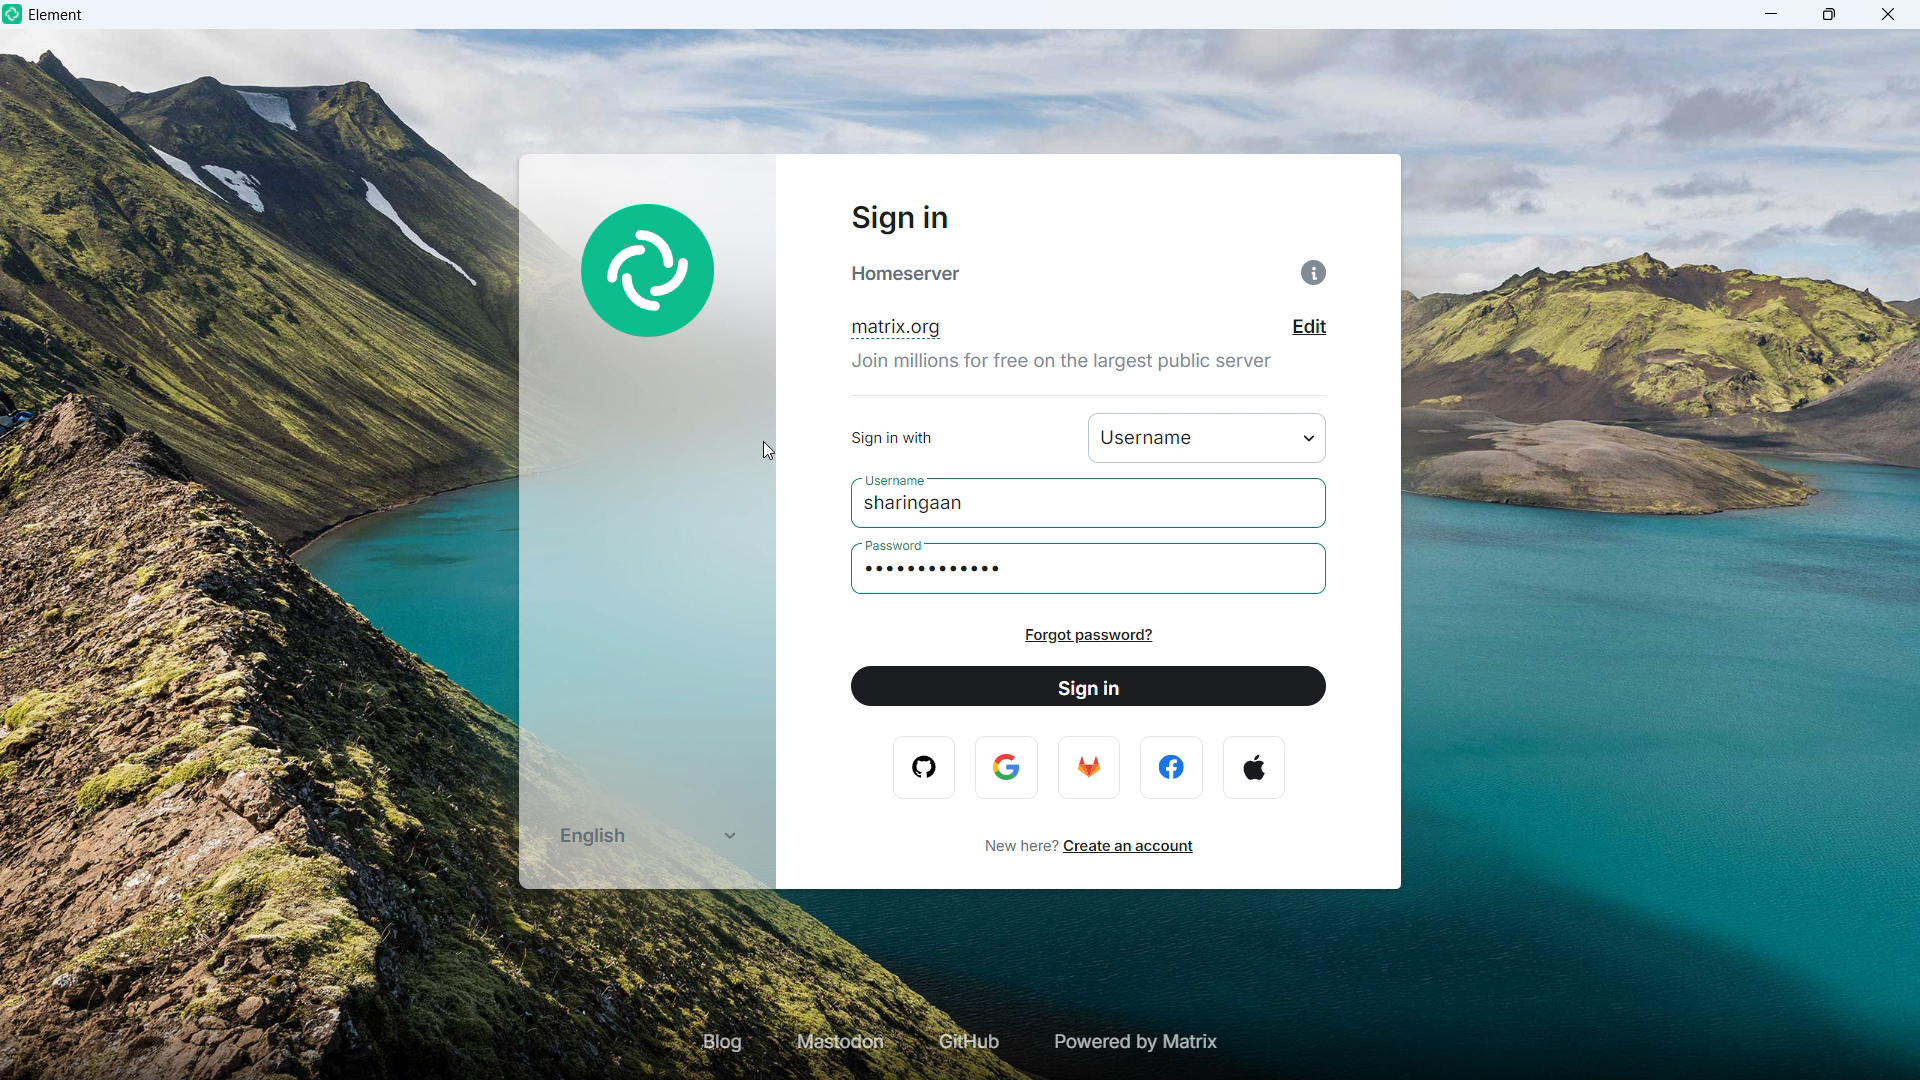 This screenshot has height=1080, width=1920. I want to click on google logo, so click(1009, 767).